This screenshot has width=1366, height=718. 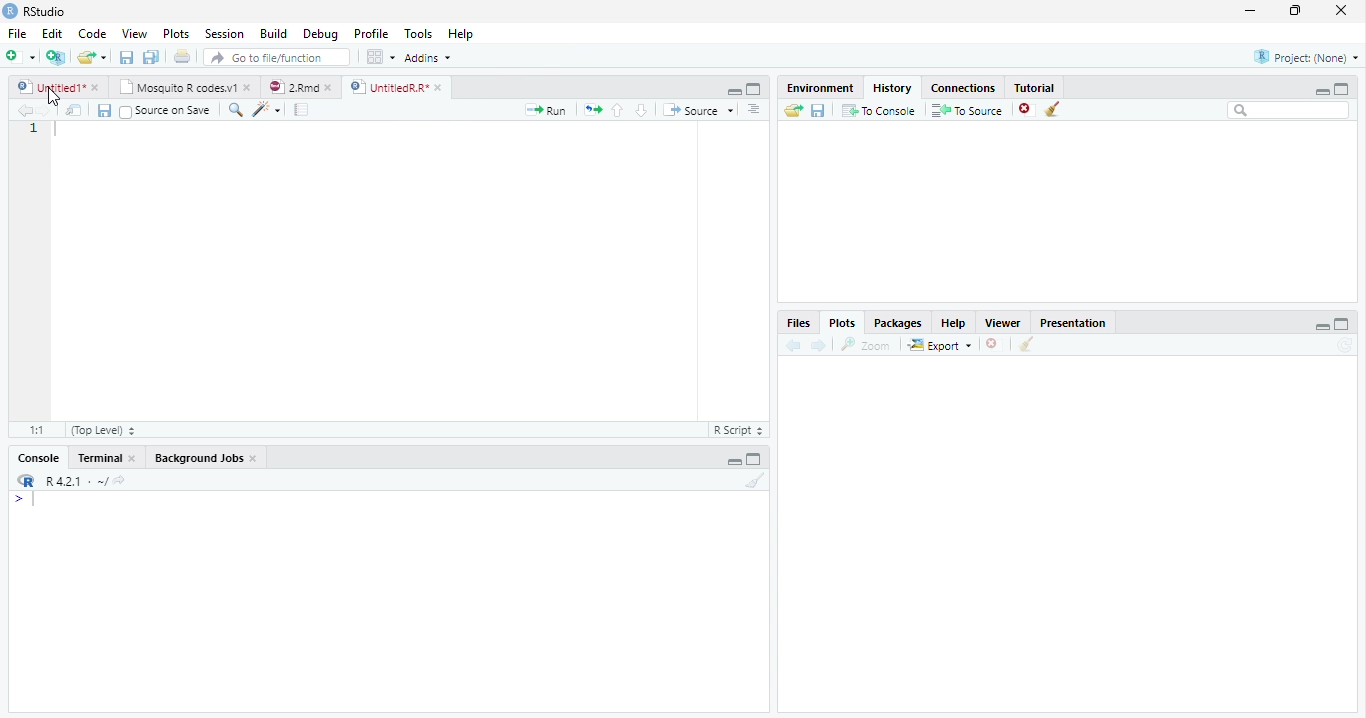 What do you see at coordinates (34, 130) in the screenshot?
I see `Row number` at bounding box center [34, 130].